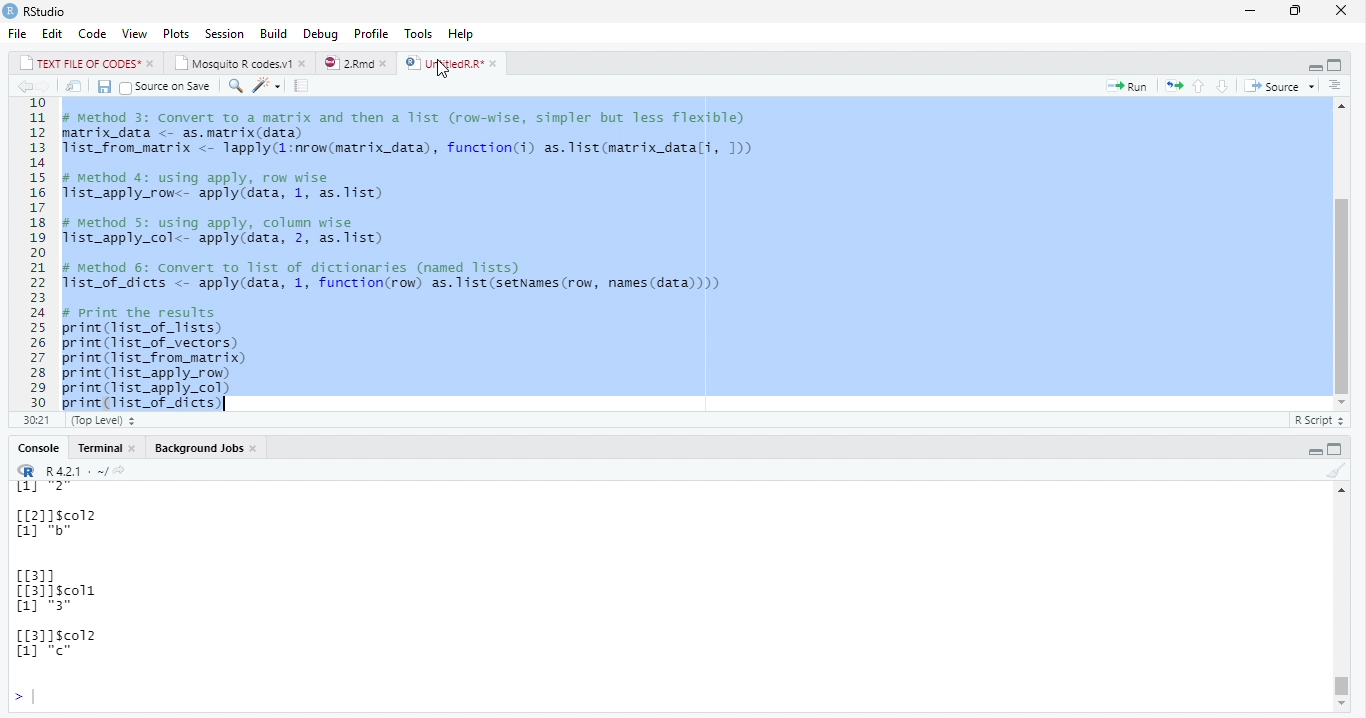  What do you see at coordinates (93, 33) in the screenshot?
I see `Code` at bounding box center [93, 33].